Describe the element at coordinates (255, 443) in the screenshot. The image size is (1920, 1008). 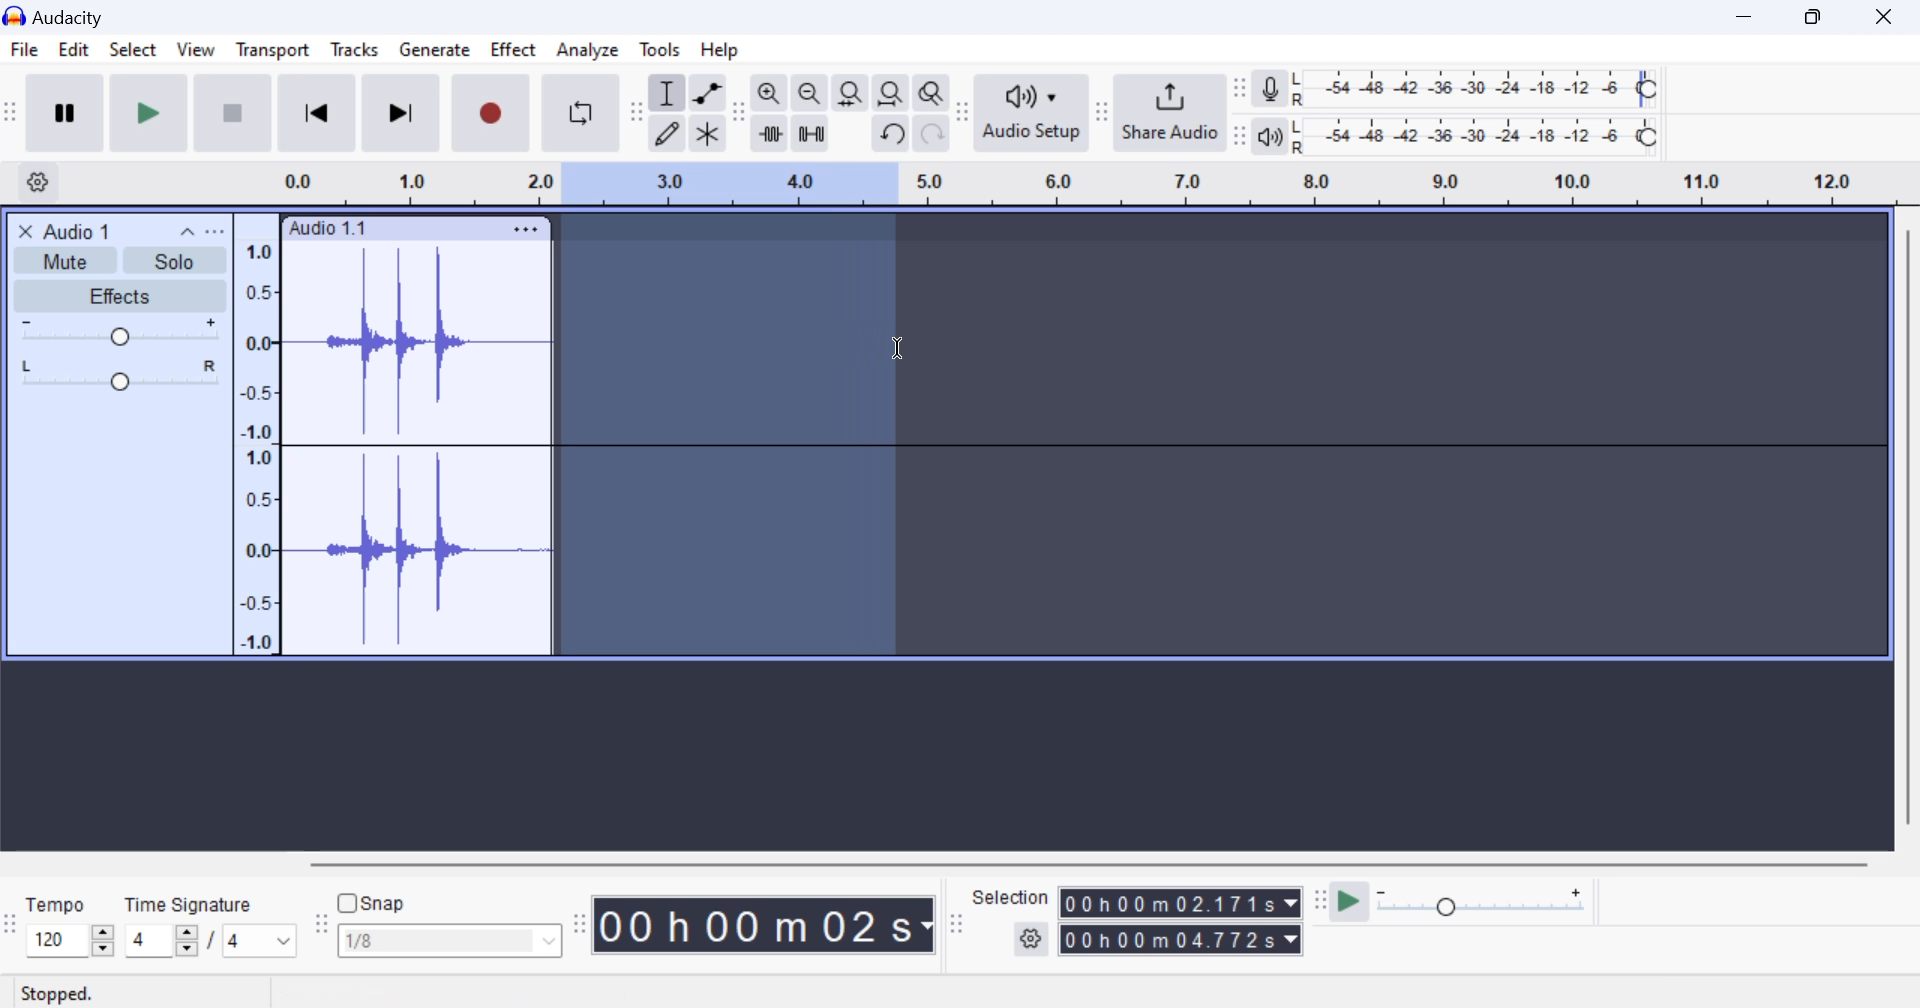
I see `Scale to measure intensity of waves in track` at that location.